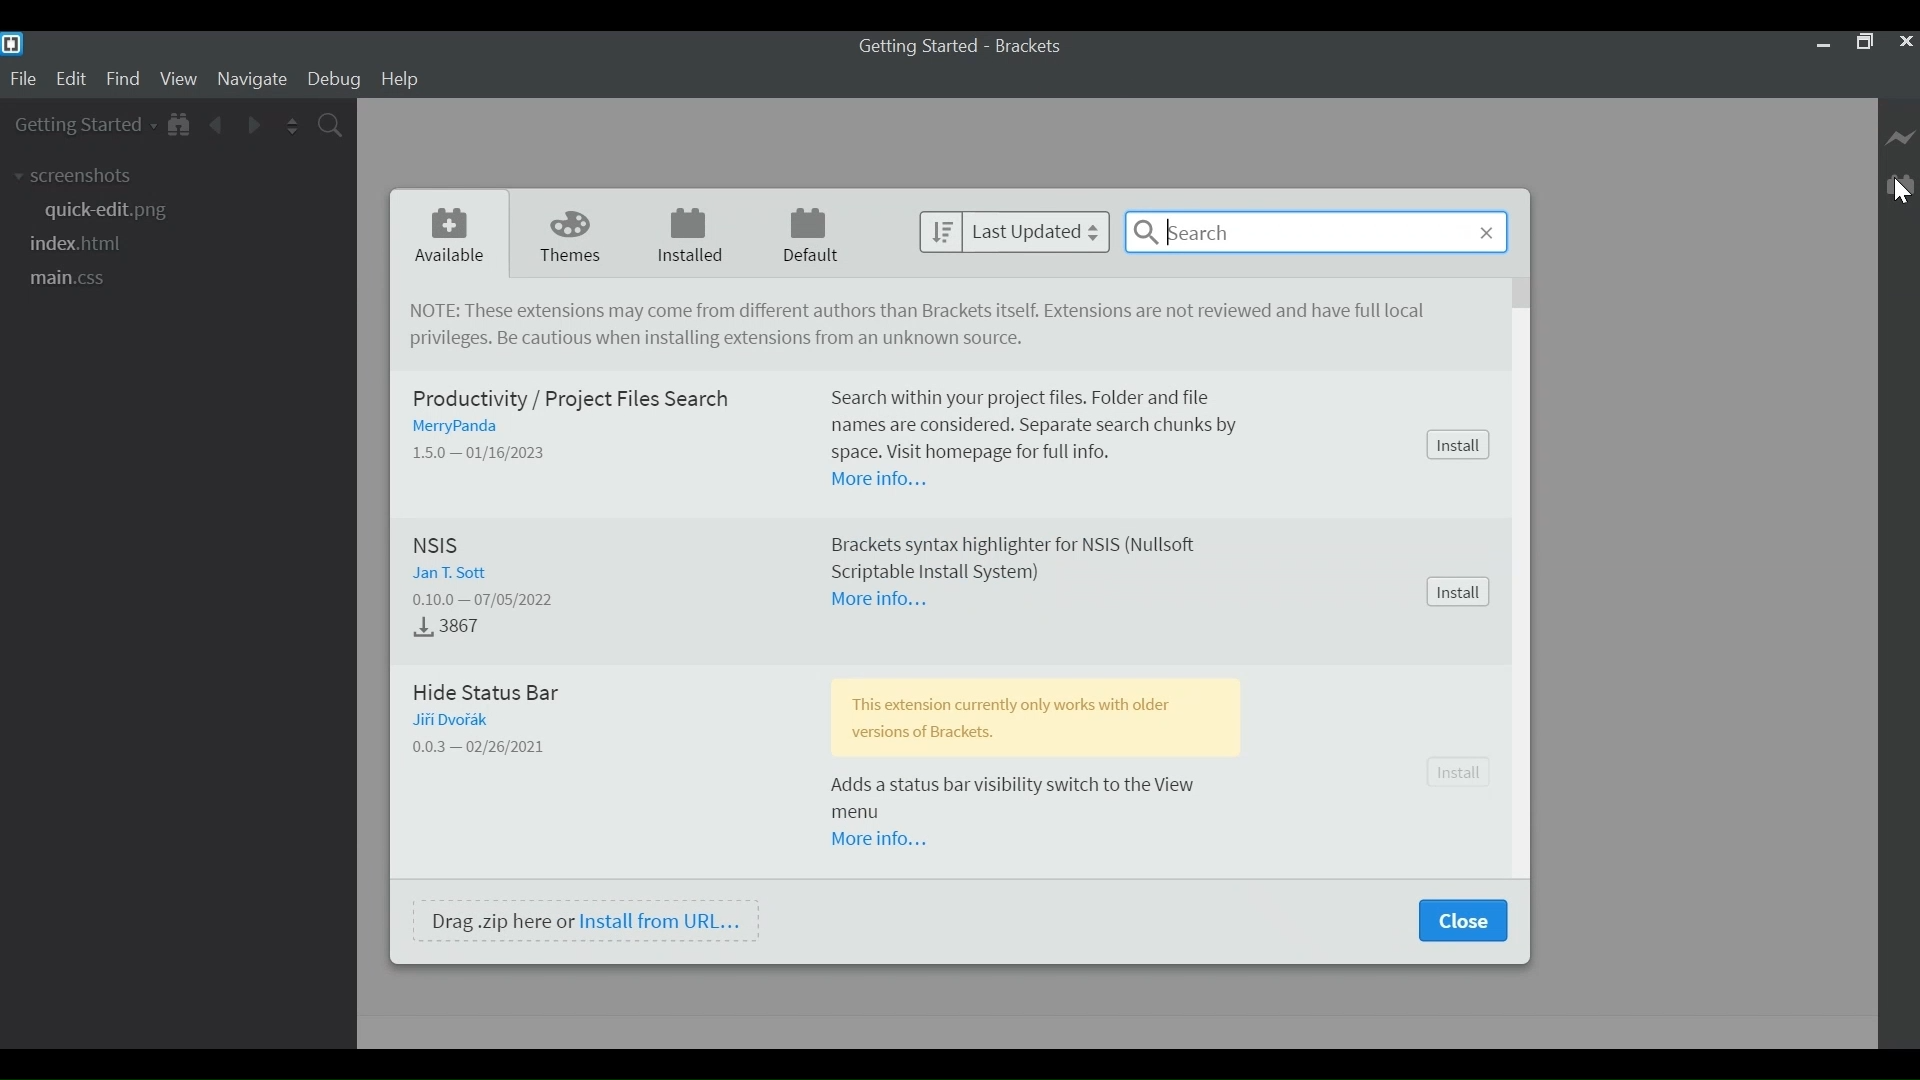 Image resolution: width=1920 pixels, height=1080 pixels. What do you see at coordinates (874, 838) in the screenshot?
I see `More Information` at bounding box center [874, 838].